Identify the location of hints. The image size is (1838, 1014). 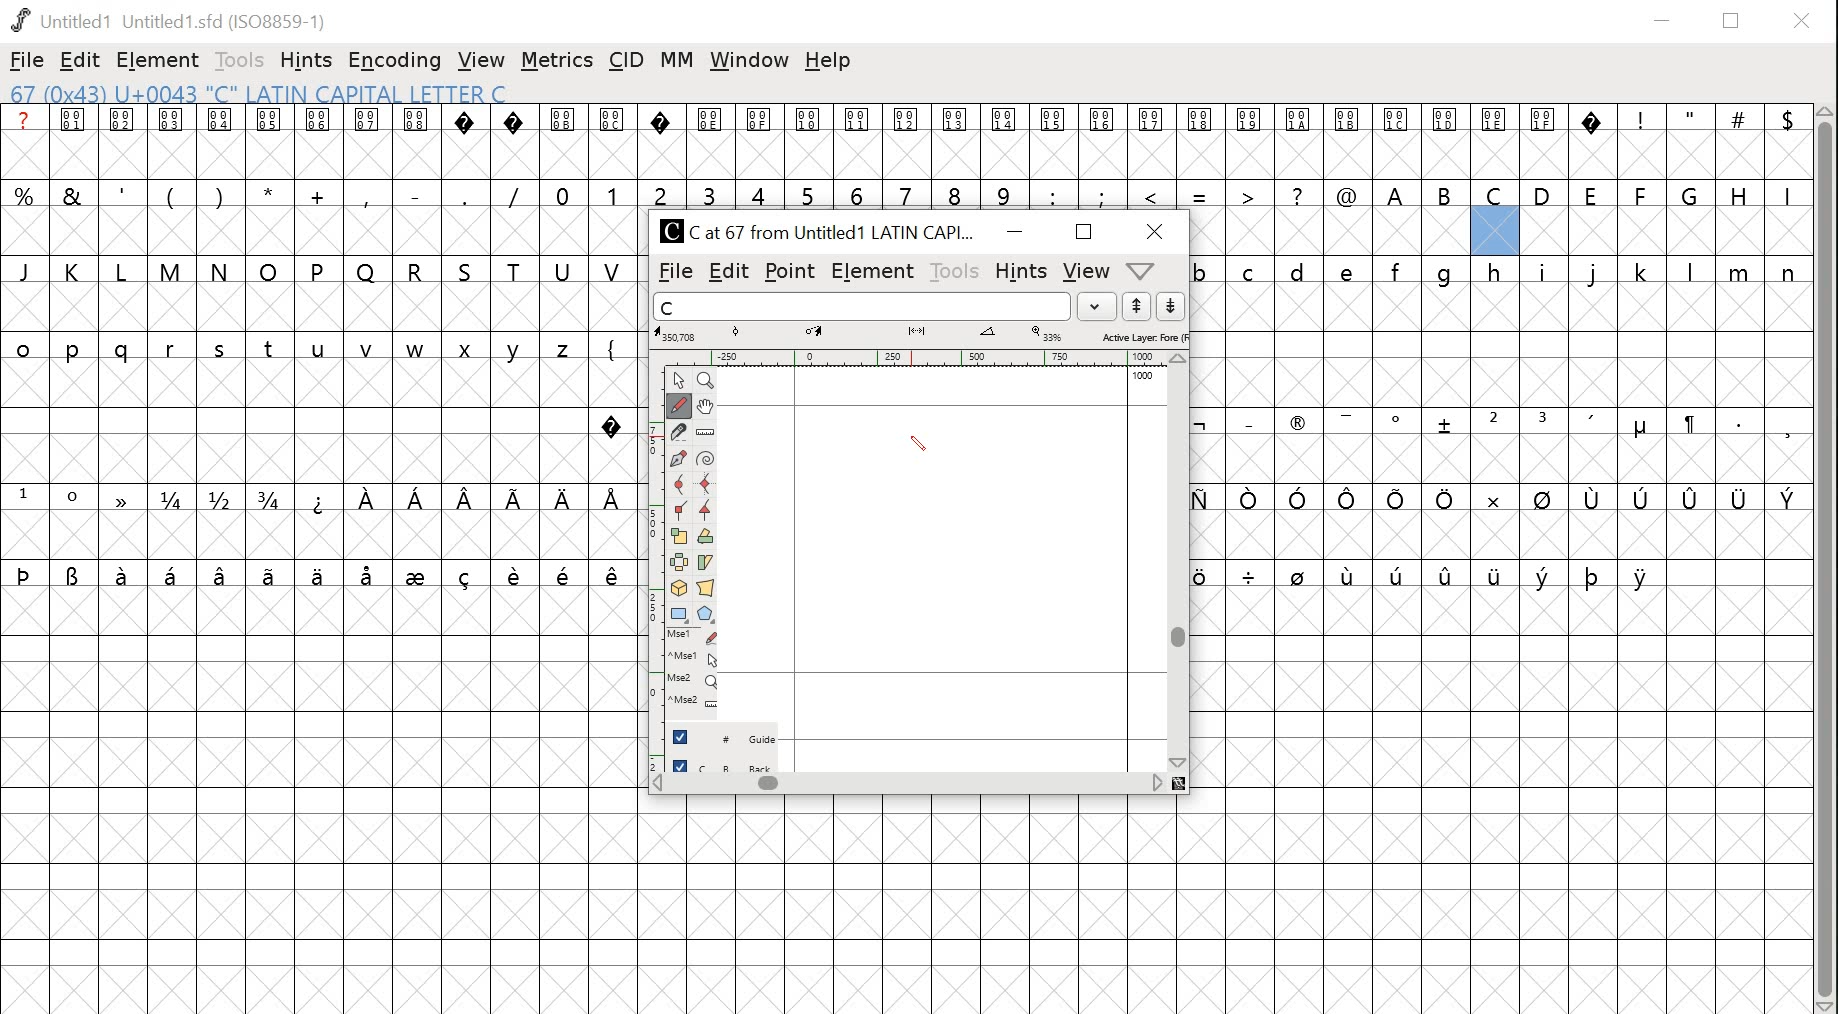
(1019, 271).